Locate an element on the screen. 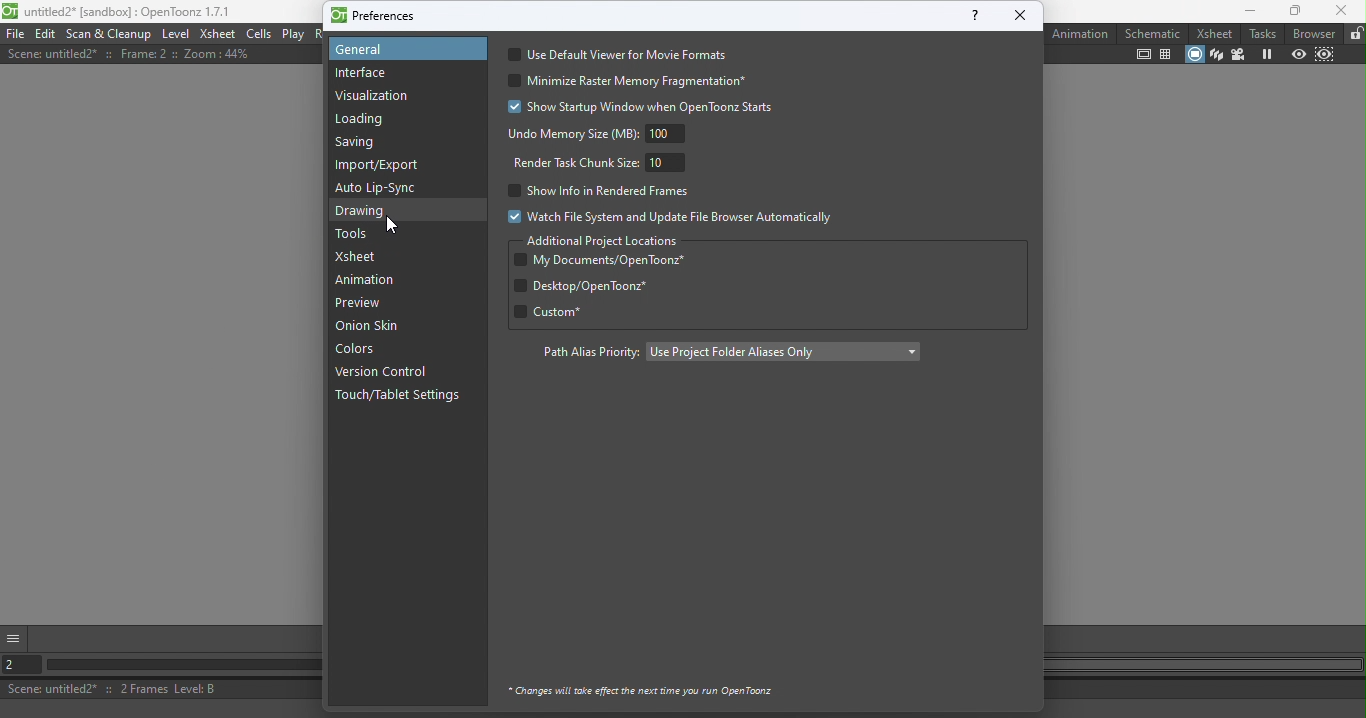 Image resolution: width=1366 pixels, height=718 pixels. Preview is located at coordinates (357, 304).